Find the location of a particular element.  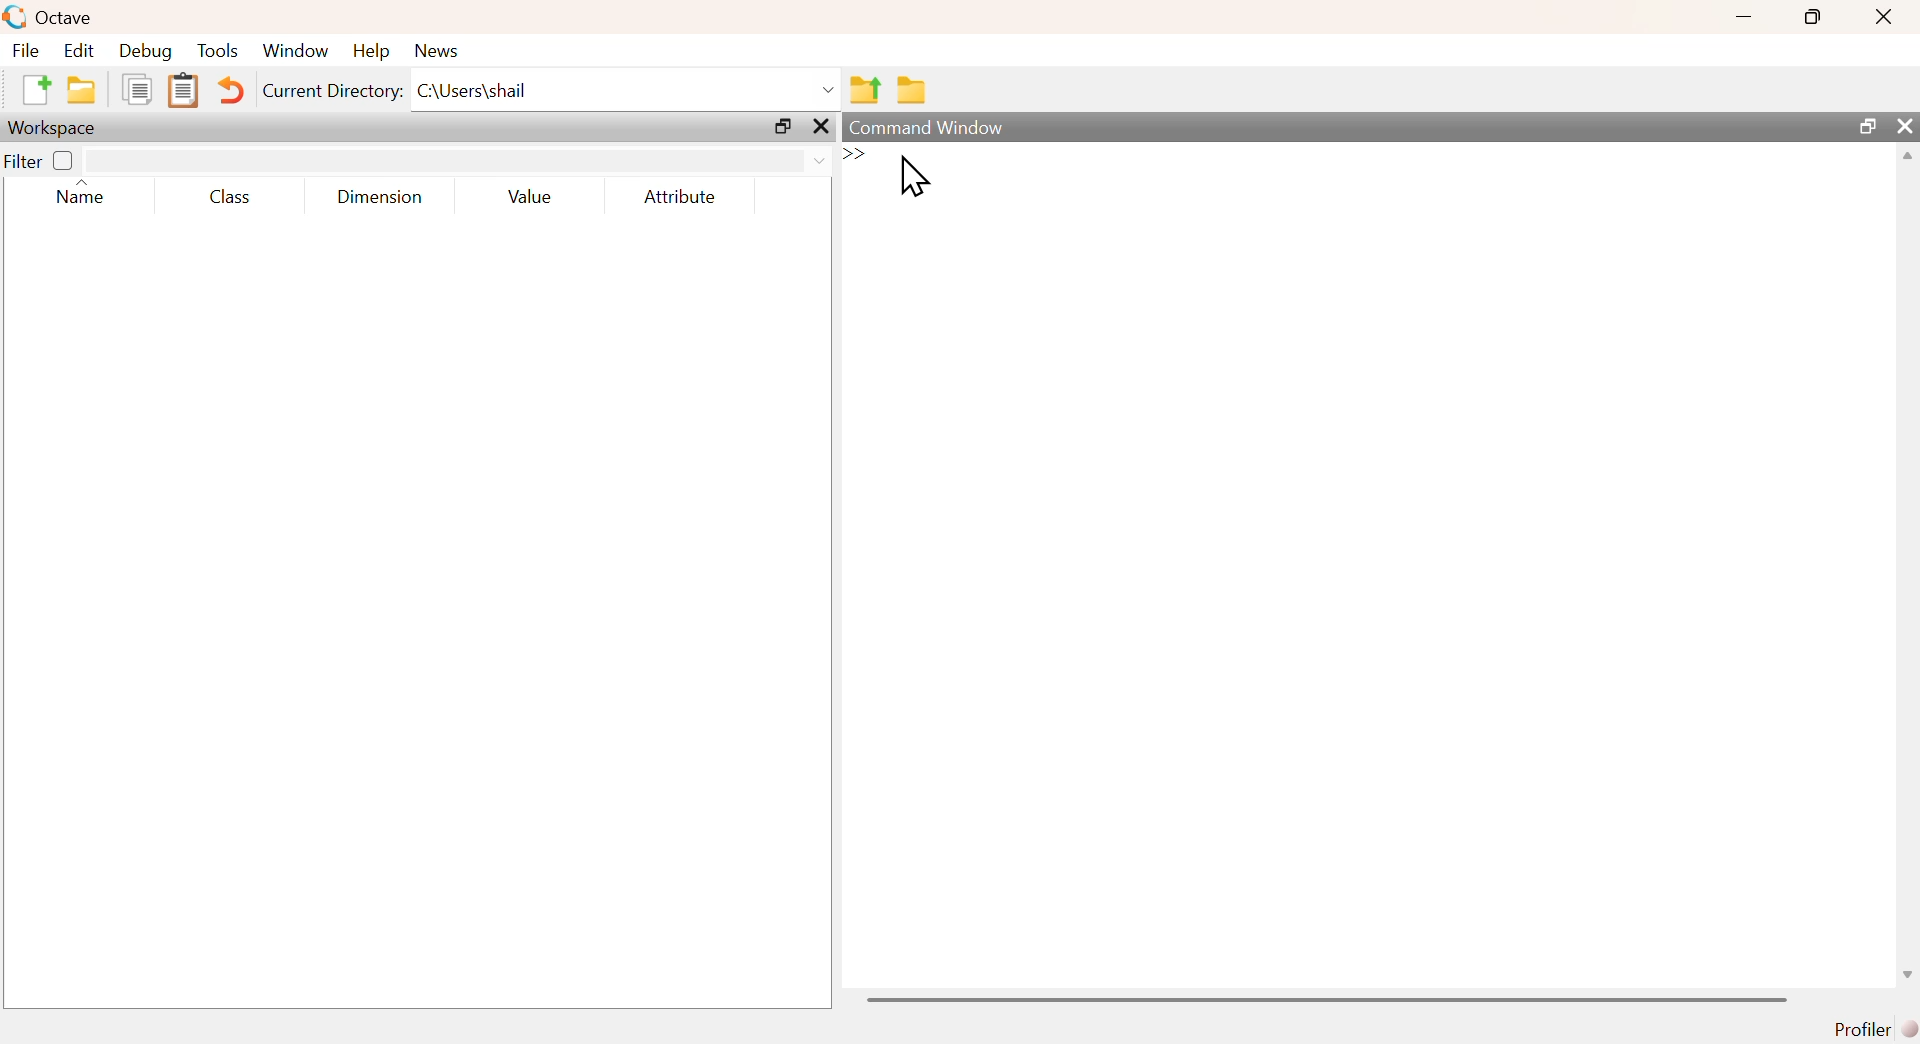

command window is located at coordinates (926, 124).